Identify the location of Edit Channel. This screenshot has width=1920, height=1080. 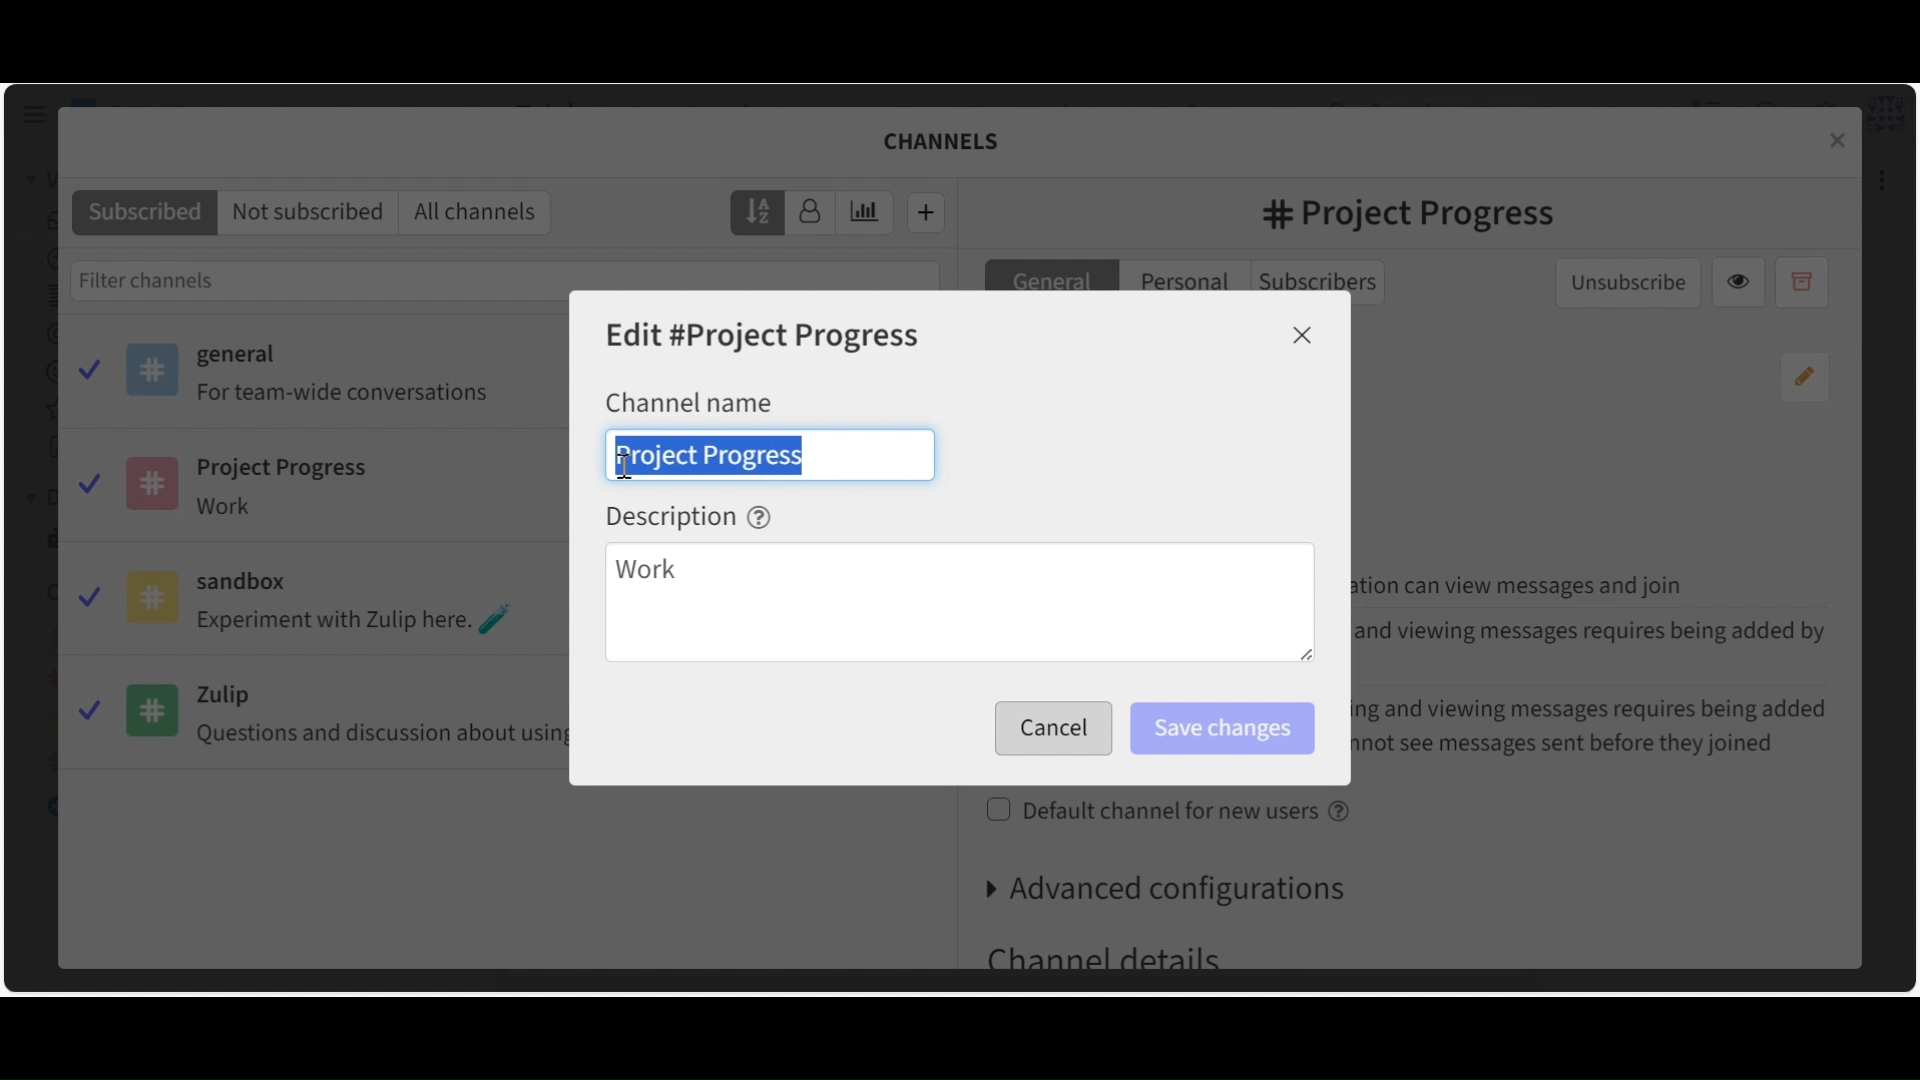
(765, 337).